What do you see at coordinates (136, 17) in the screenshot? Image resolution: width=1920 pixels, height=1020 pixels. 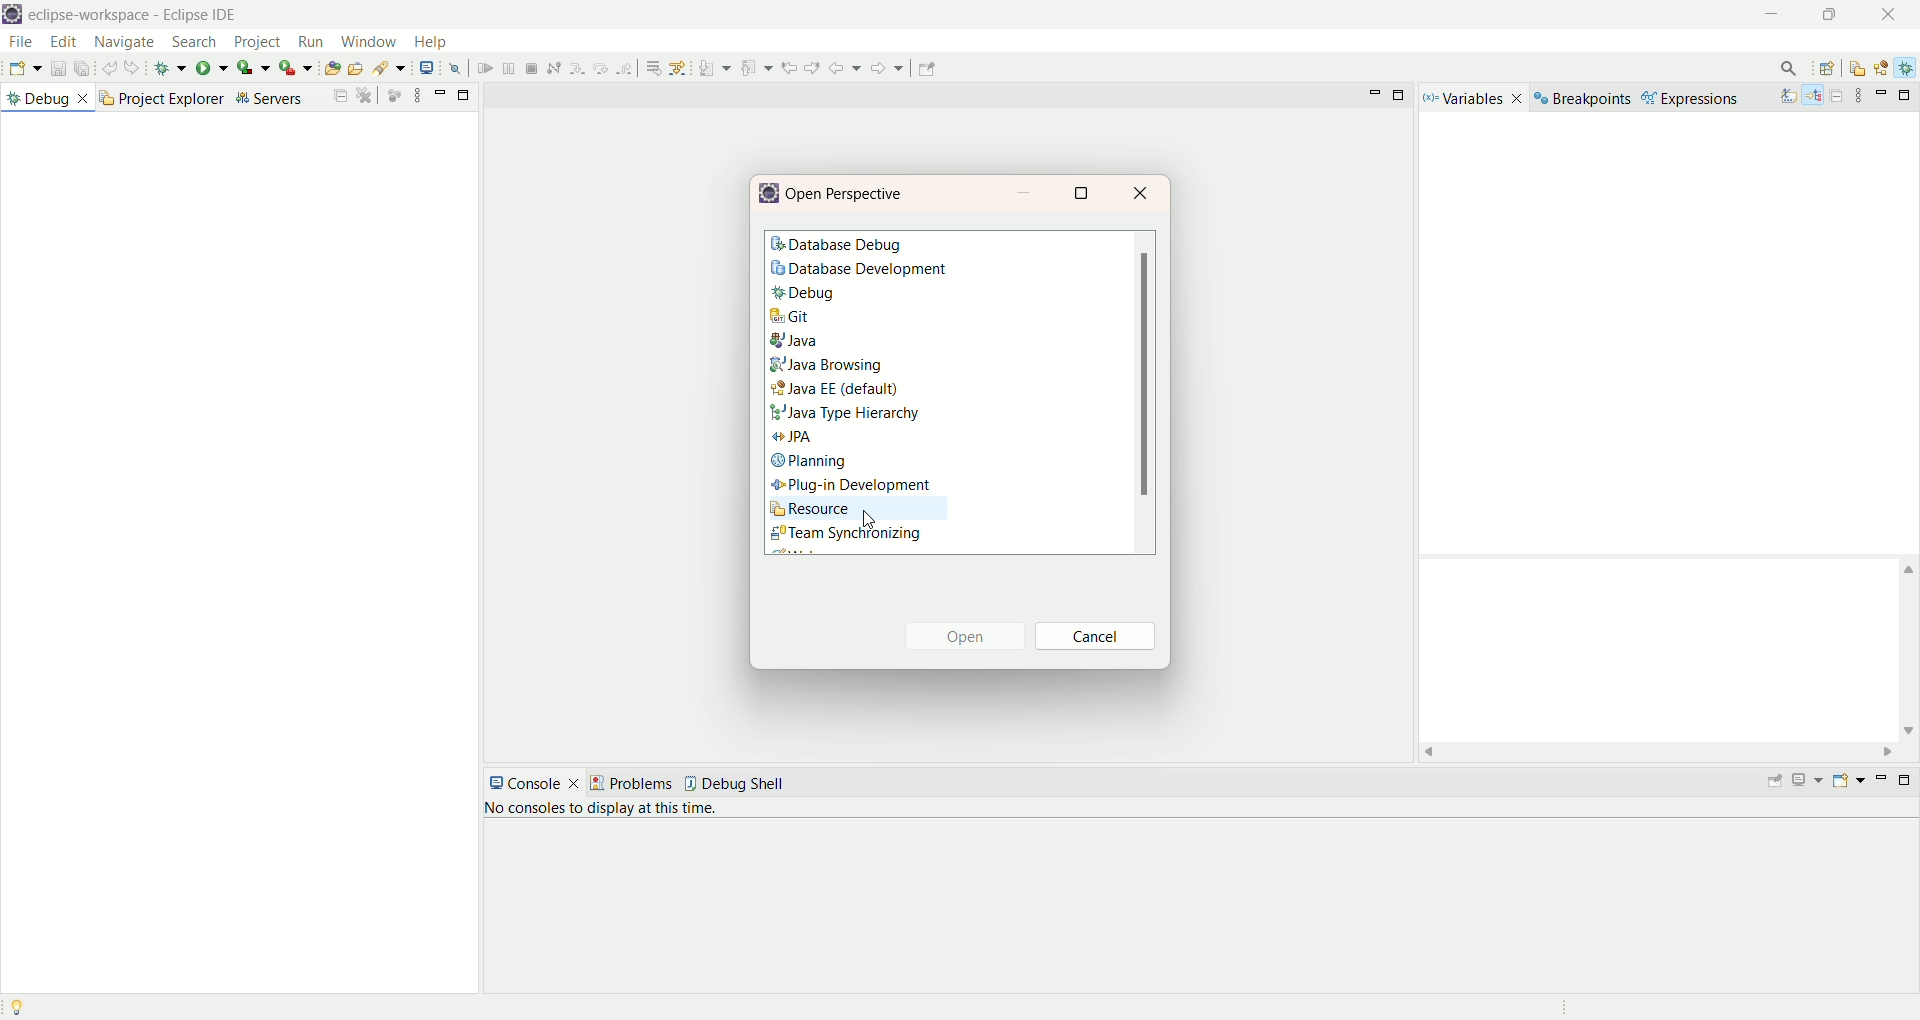 I see `eclipse-workspace-Eclipse IDE` at bounding box center [136, 17].